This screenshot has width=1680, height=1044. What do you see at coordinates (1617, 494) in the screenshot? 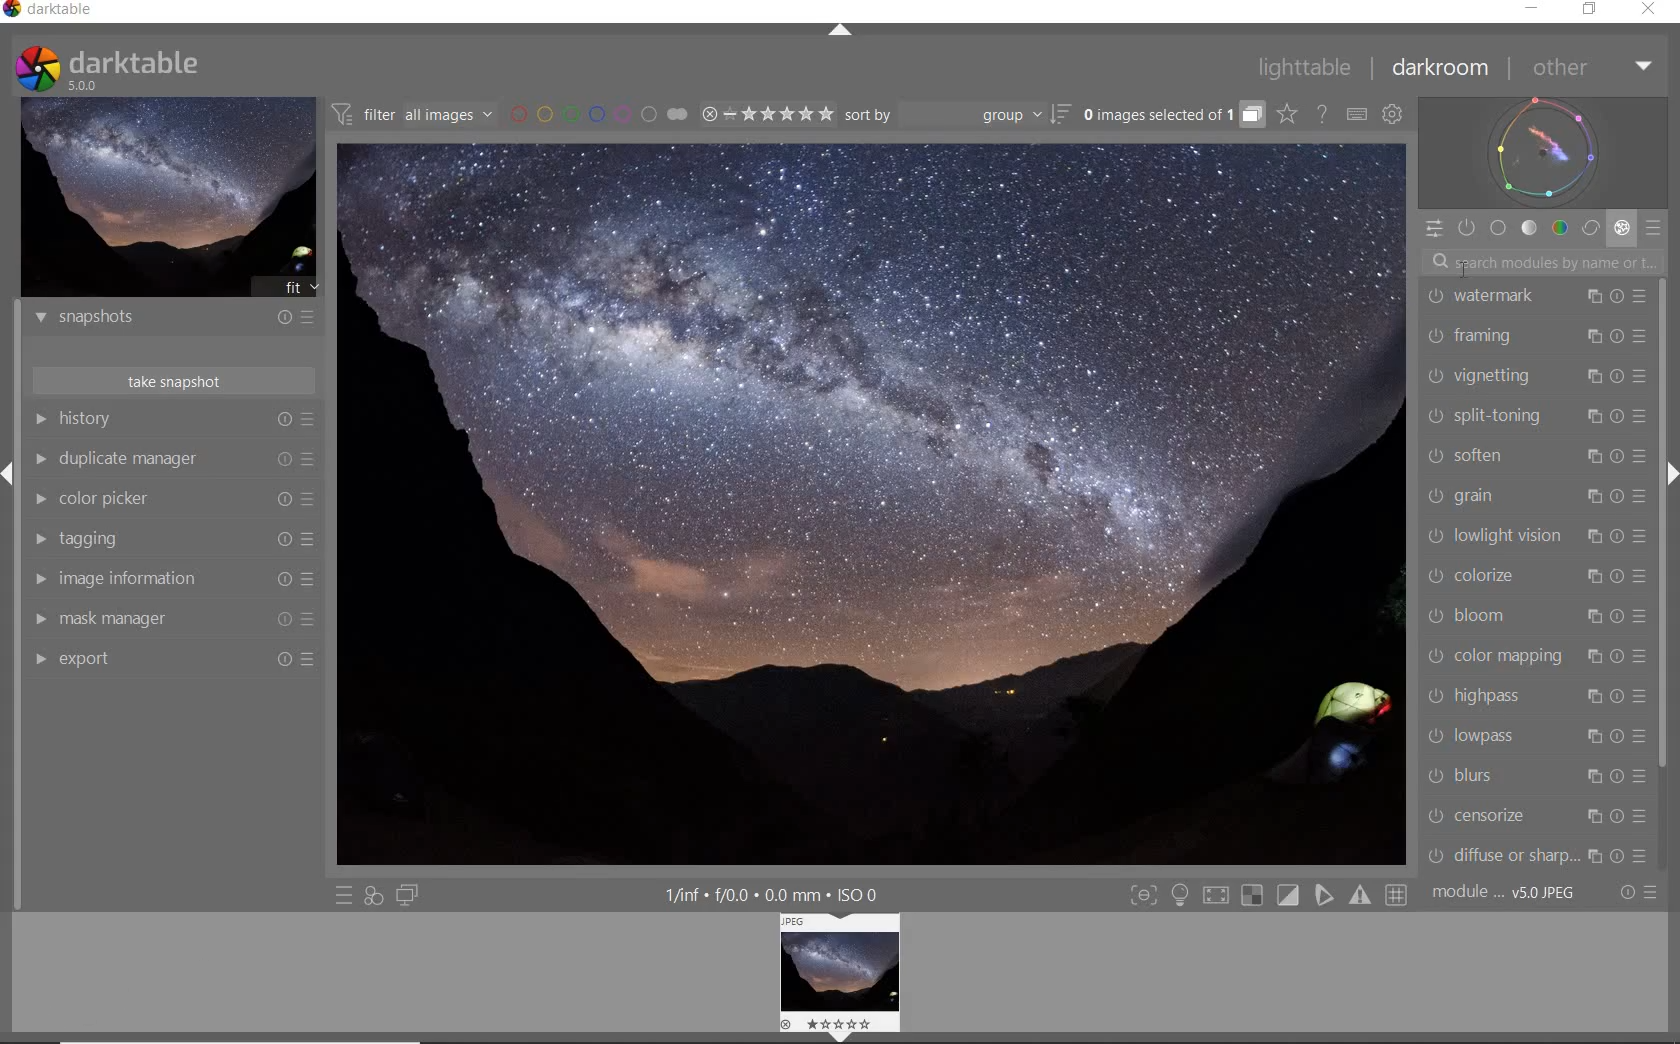
I see `reset parameters` at bounding box center [1617, 494].